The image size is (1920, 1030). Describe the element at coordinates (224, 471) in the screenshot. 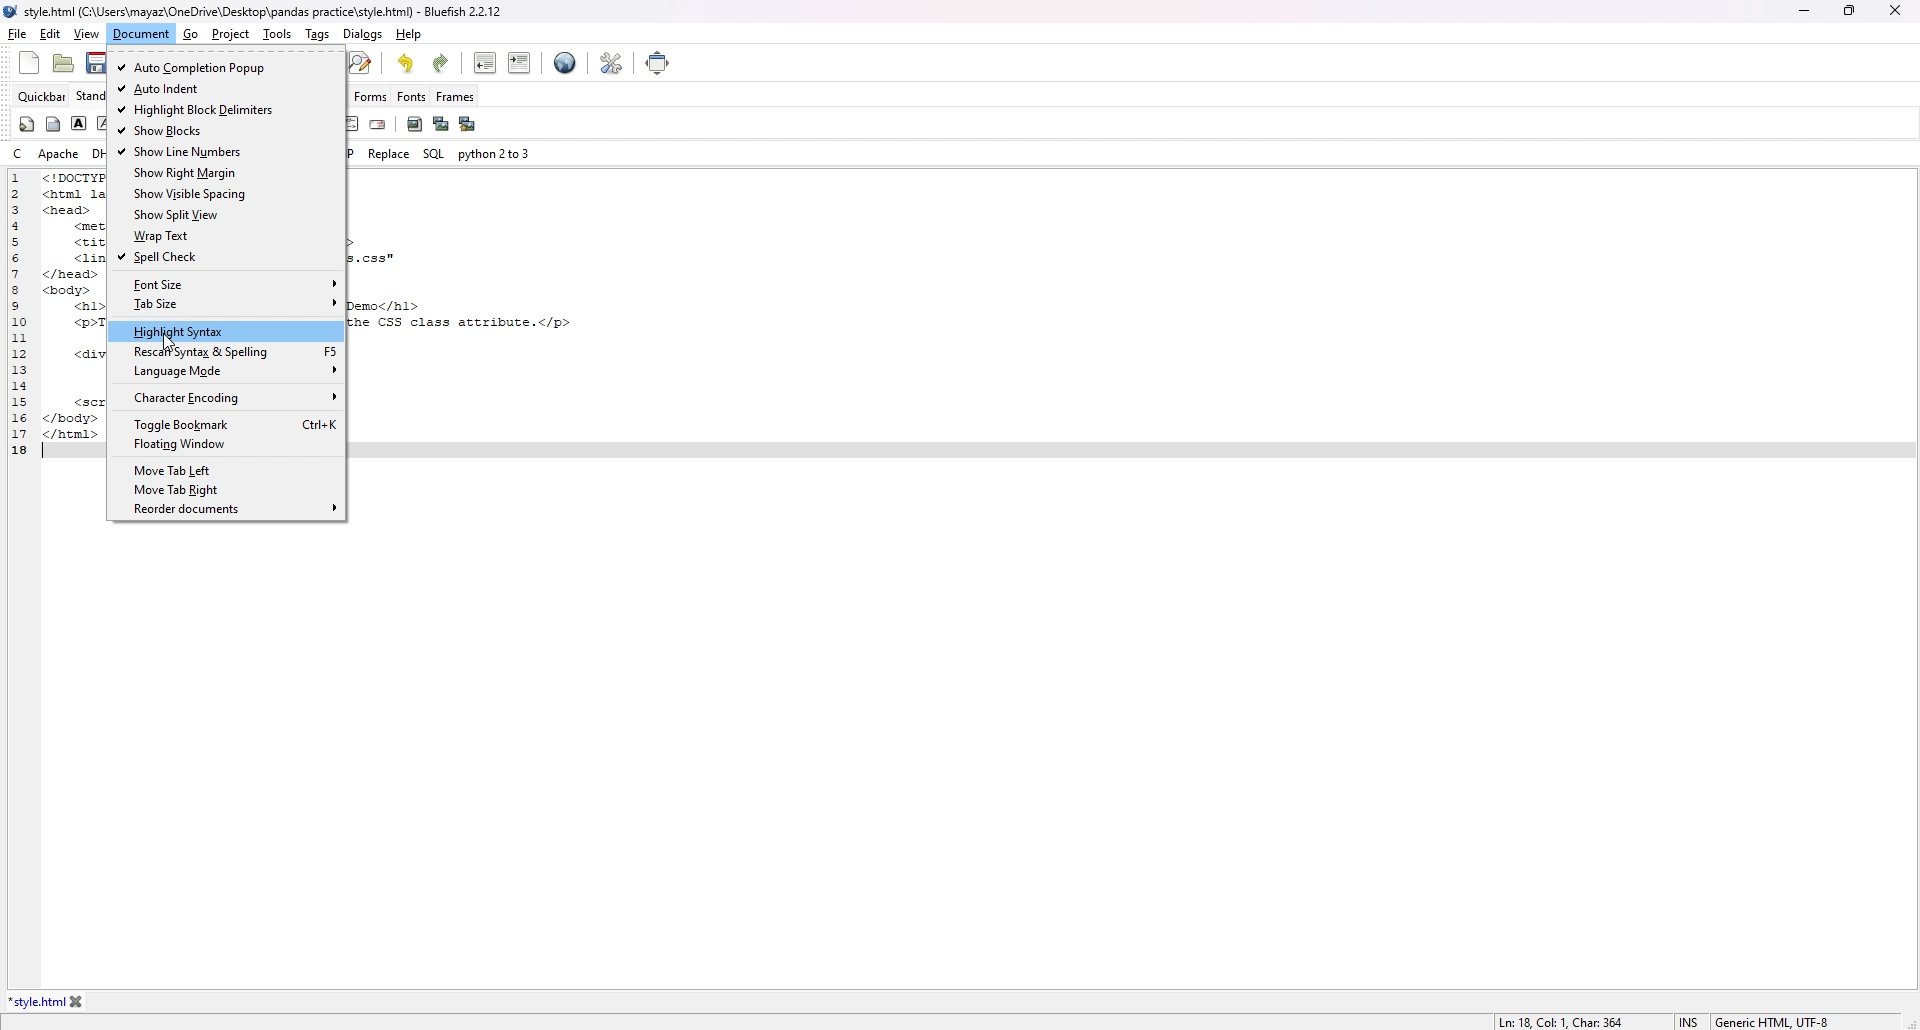

I see `move tab left` at that location.